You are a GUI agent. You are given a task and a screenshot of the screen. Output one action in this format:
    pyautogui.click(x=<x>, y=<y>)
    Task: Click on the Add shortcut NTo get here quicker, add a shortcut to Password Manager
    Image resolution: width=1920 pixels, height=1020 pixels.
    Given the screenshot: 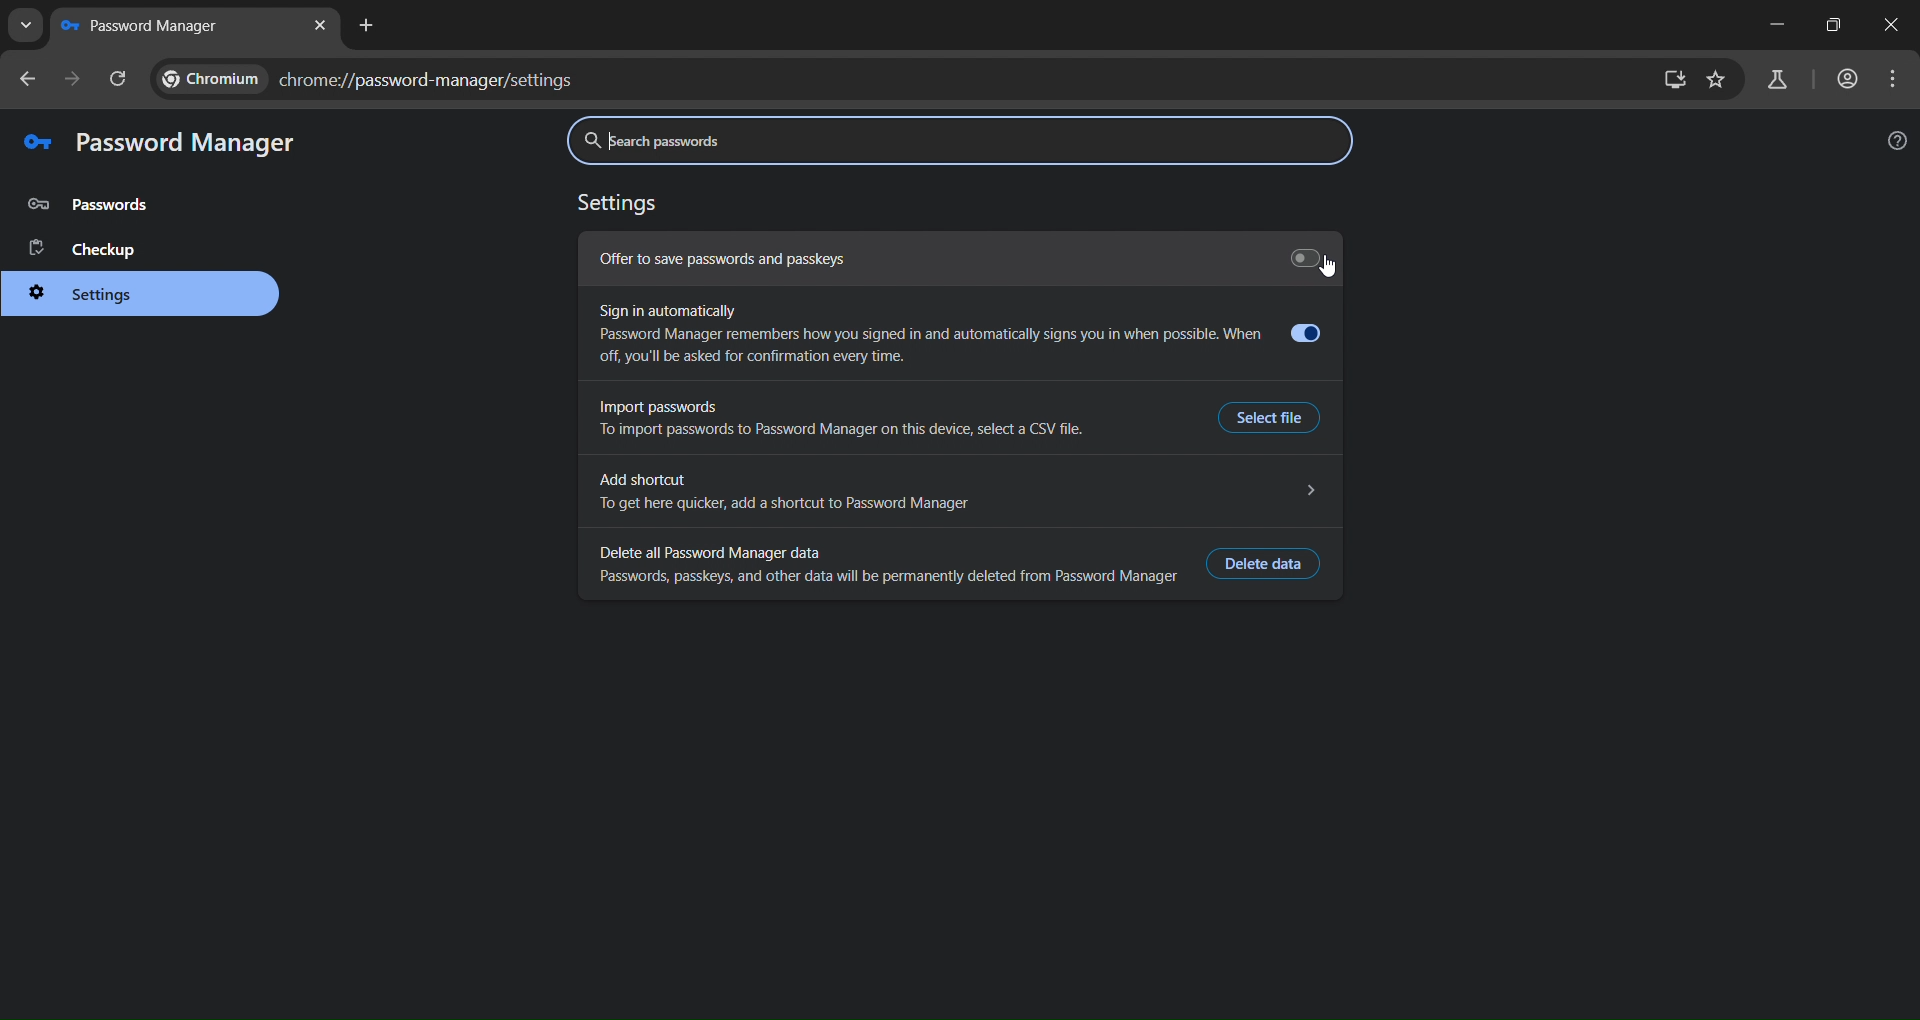 What is the action you would take?
    pyautogui.click(x=962, y=491)
    